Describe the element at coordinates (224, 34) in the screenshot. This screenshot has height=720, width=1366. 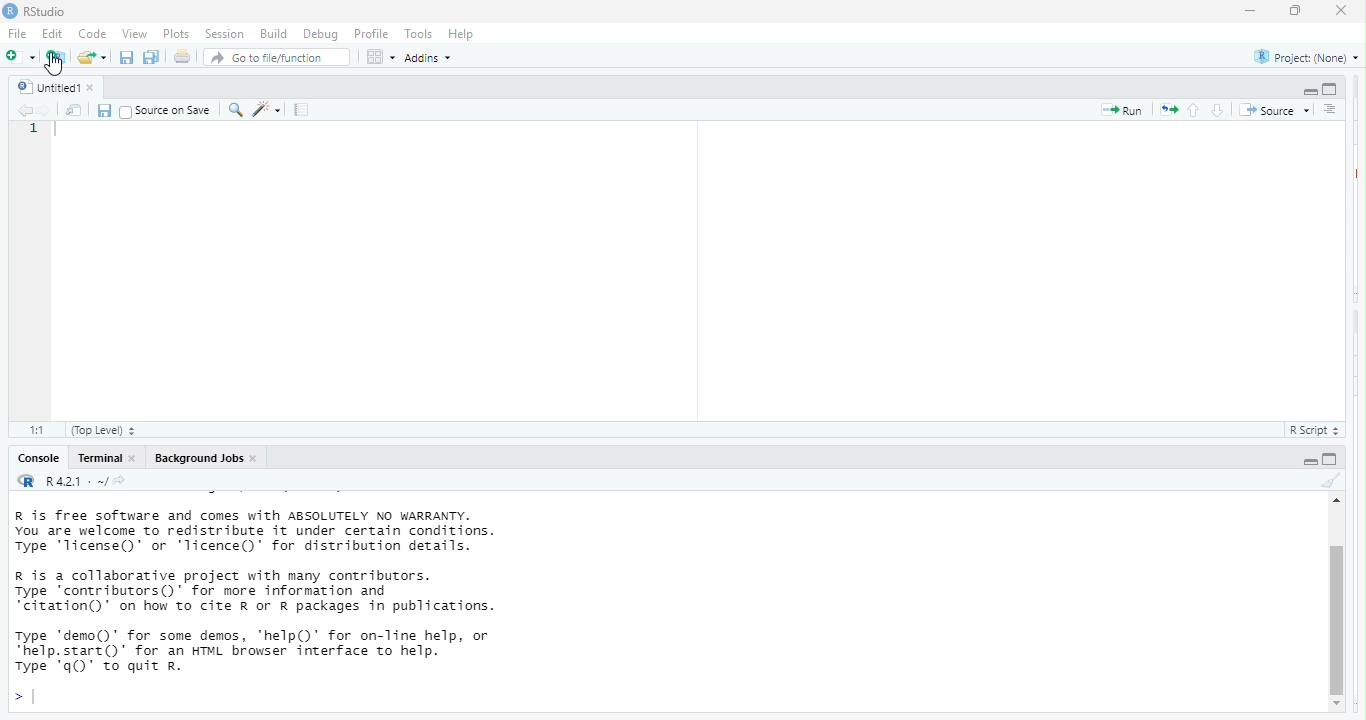
I see `Session` at that location.